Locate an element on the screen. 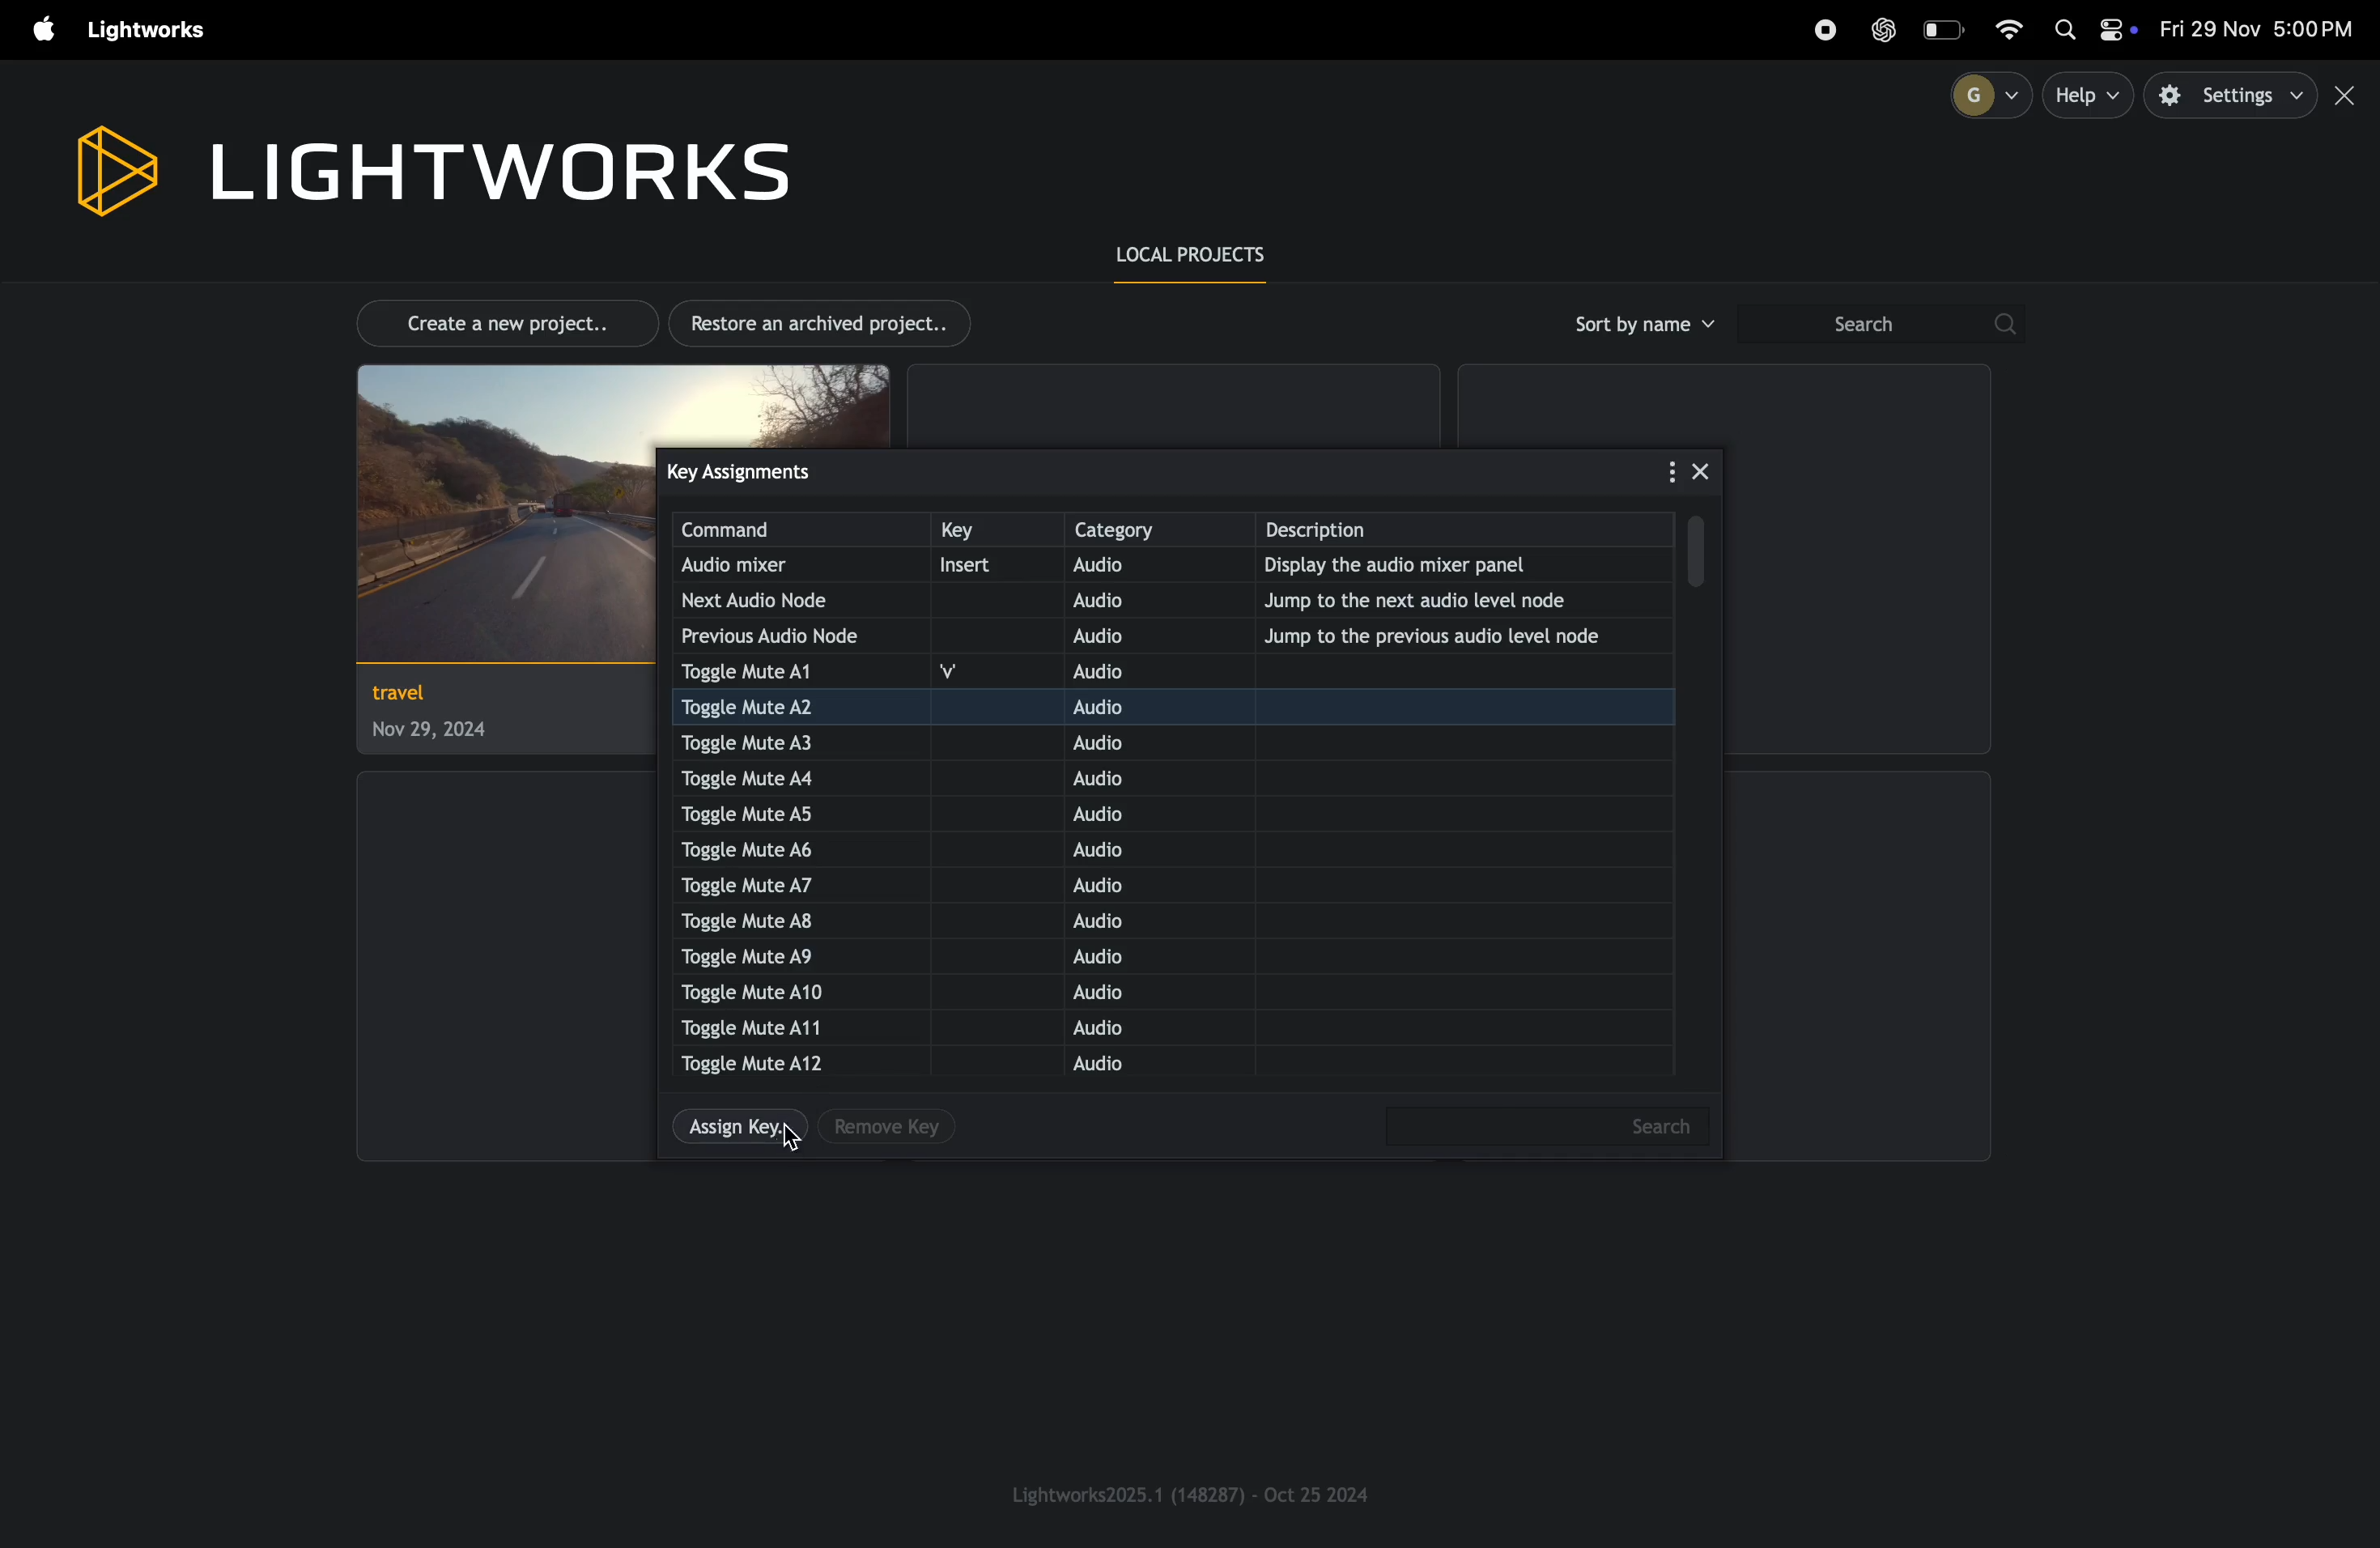 The width and height of the screenshot is (2380, 1548). toggle mute 1 is located at coordinates (768, 673).